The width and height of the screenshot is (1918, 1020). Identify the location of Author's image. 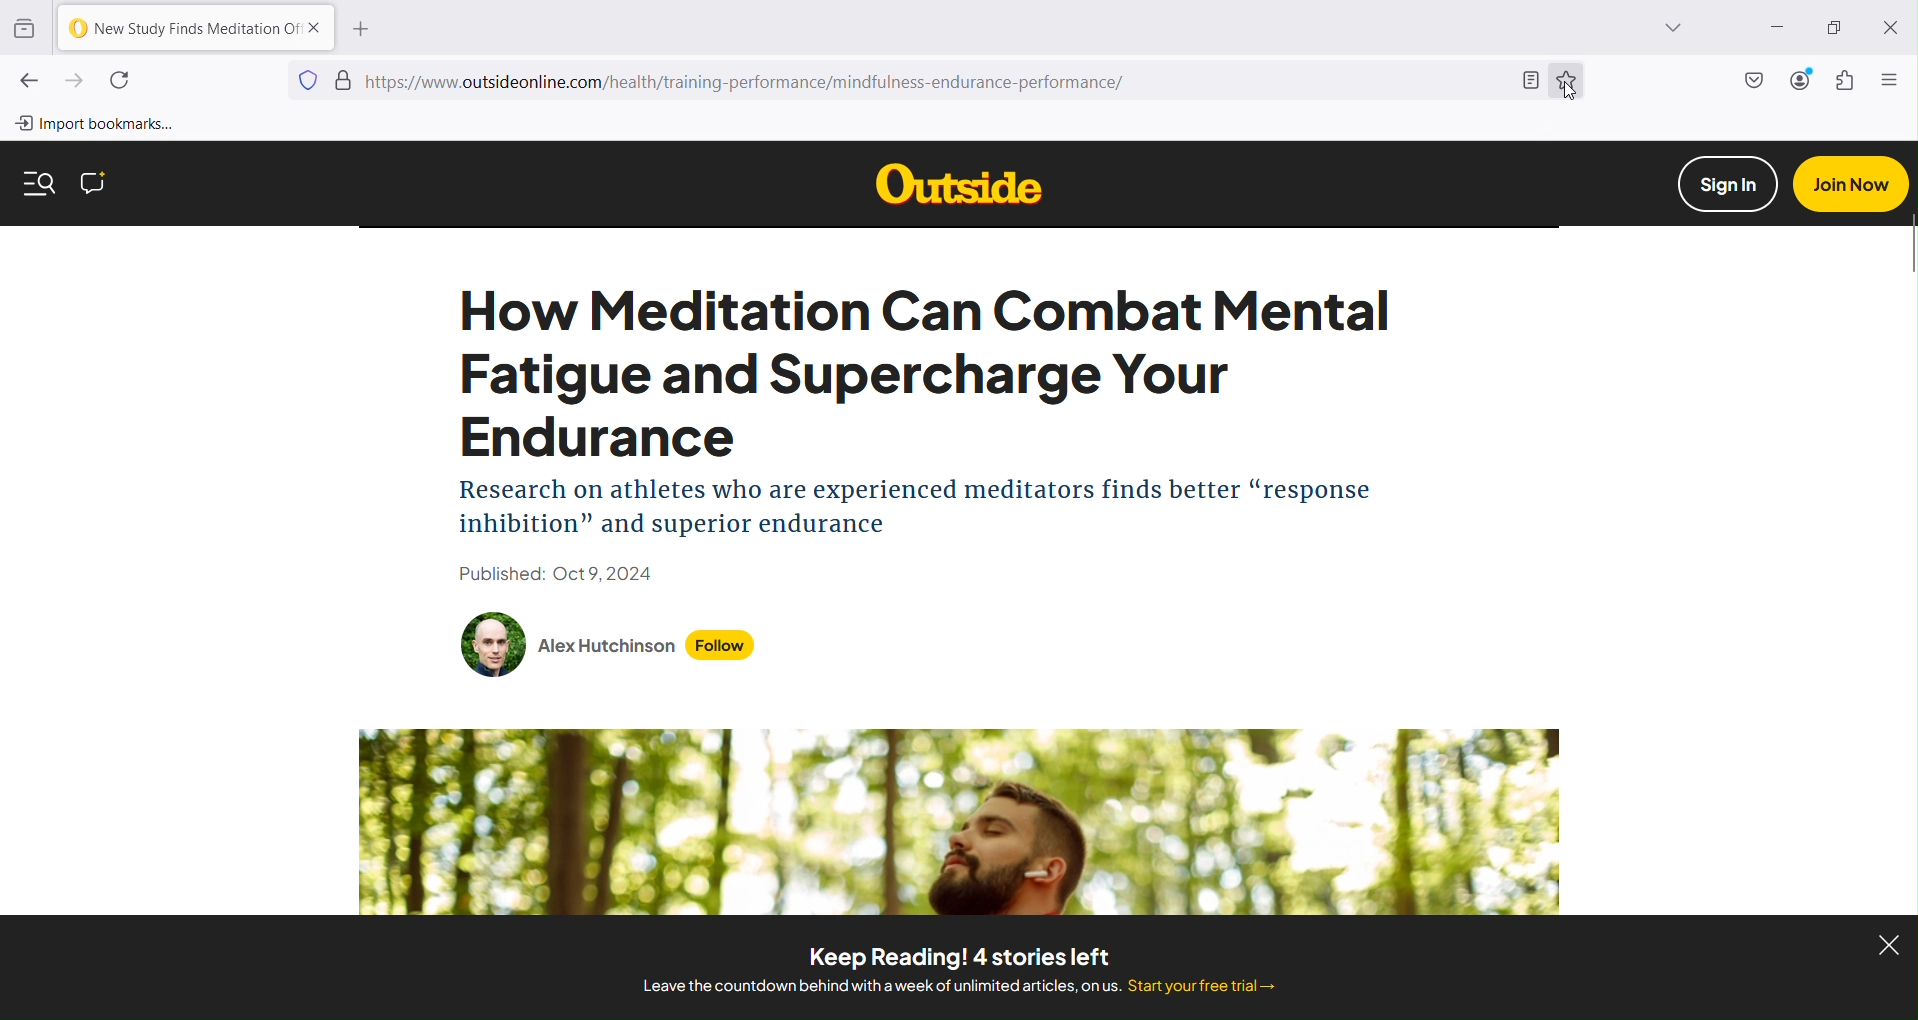
(494, 645).